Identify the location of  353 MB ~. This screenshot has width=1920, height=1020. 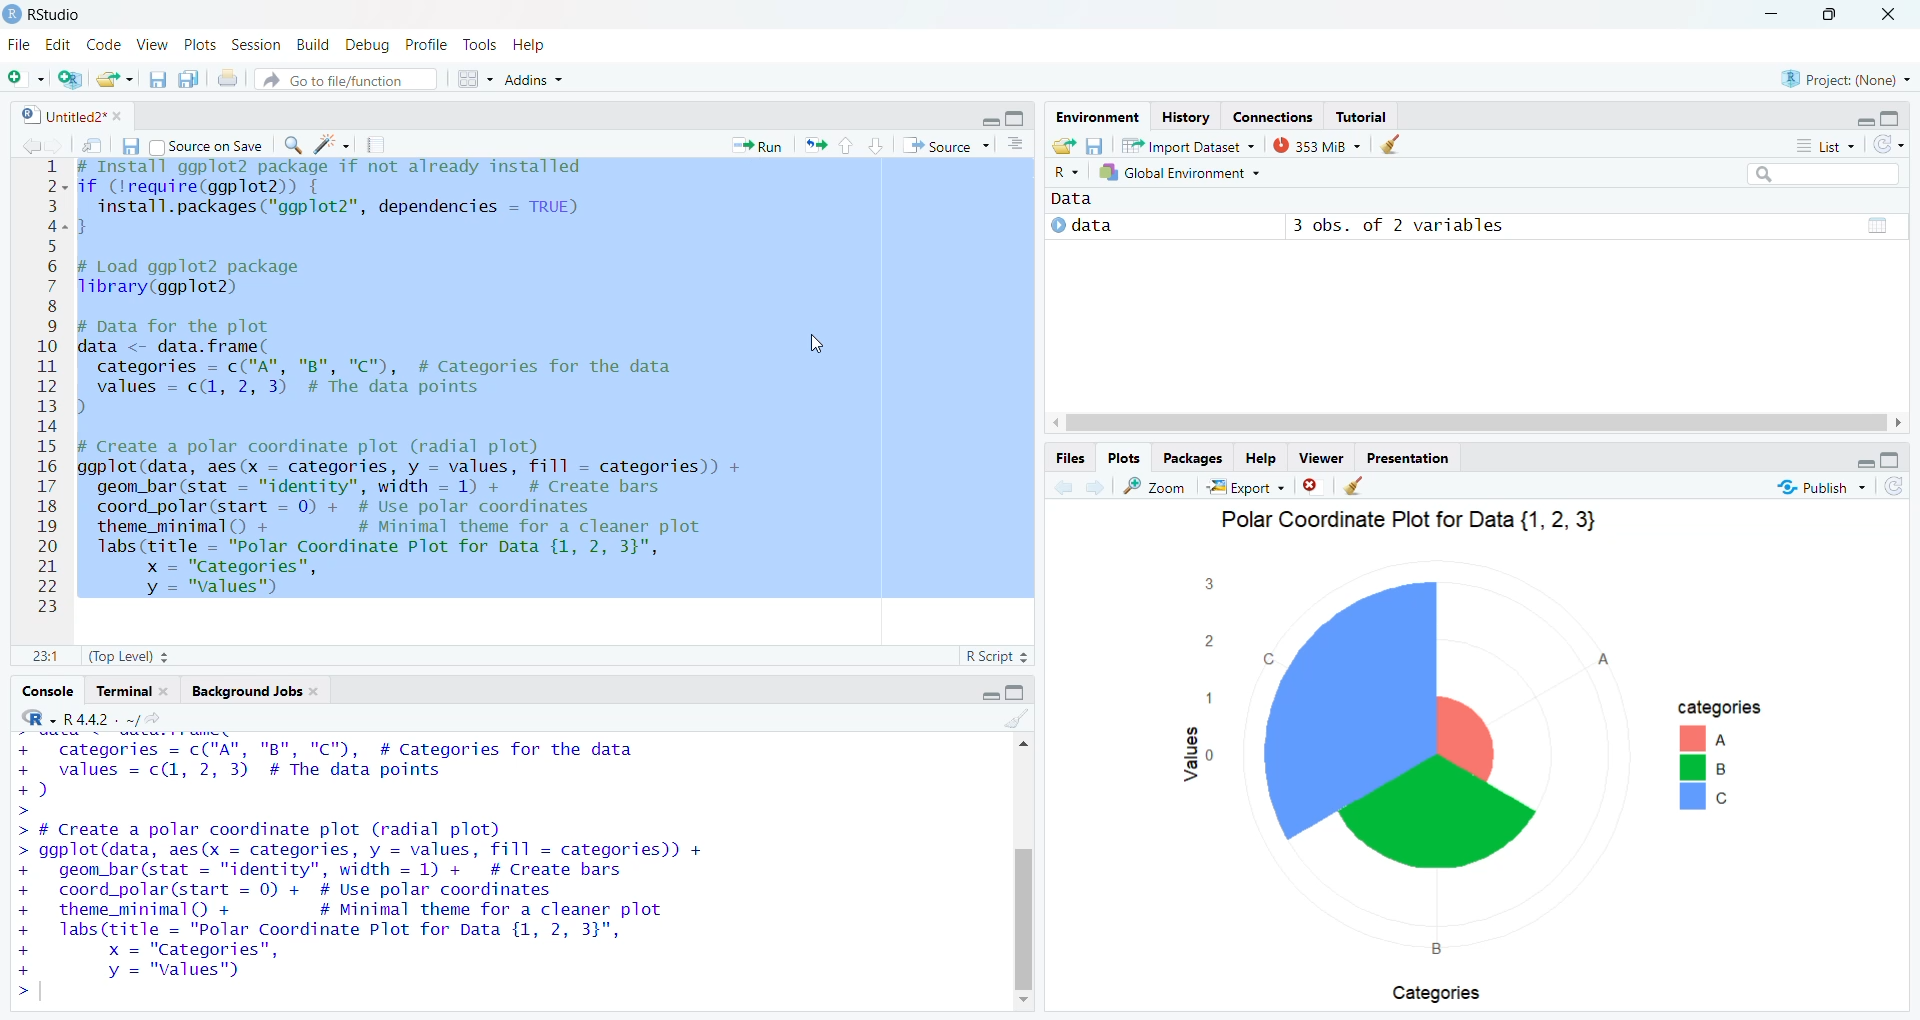
(1316, 146).